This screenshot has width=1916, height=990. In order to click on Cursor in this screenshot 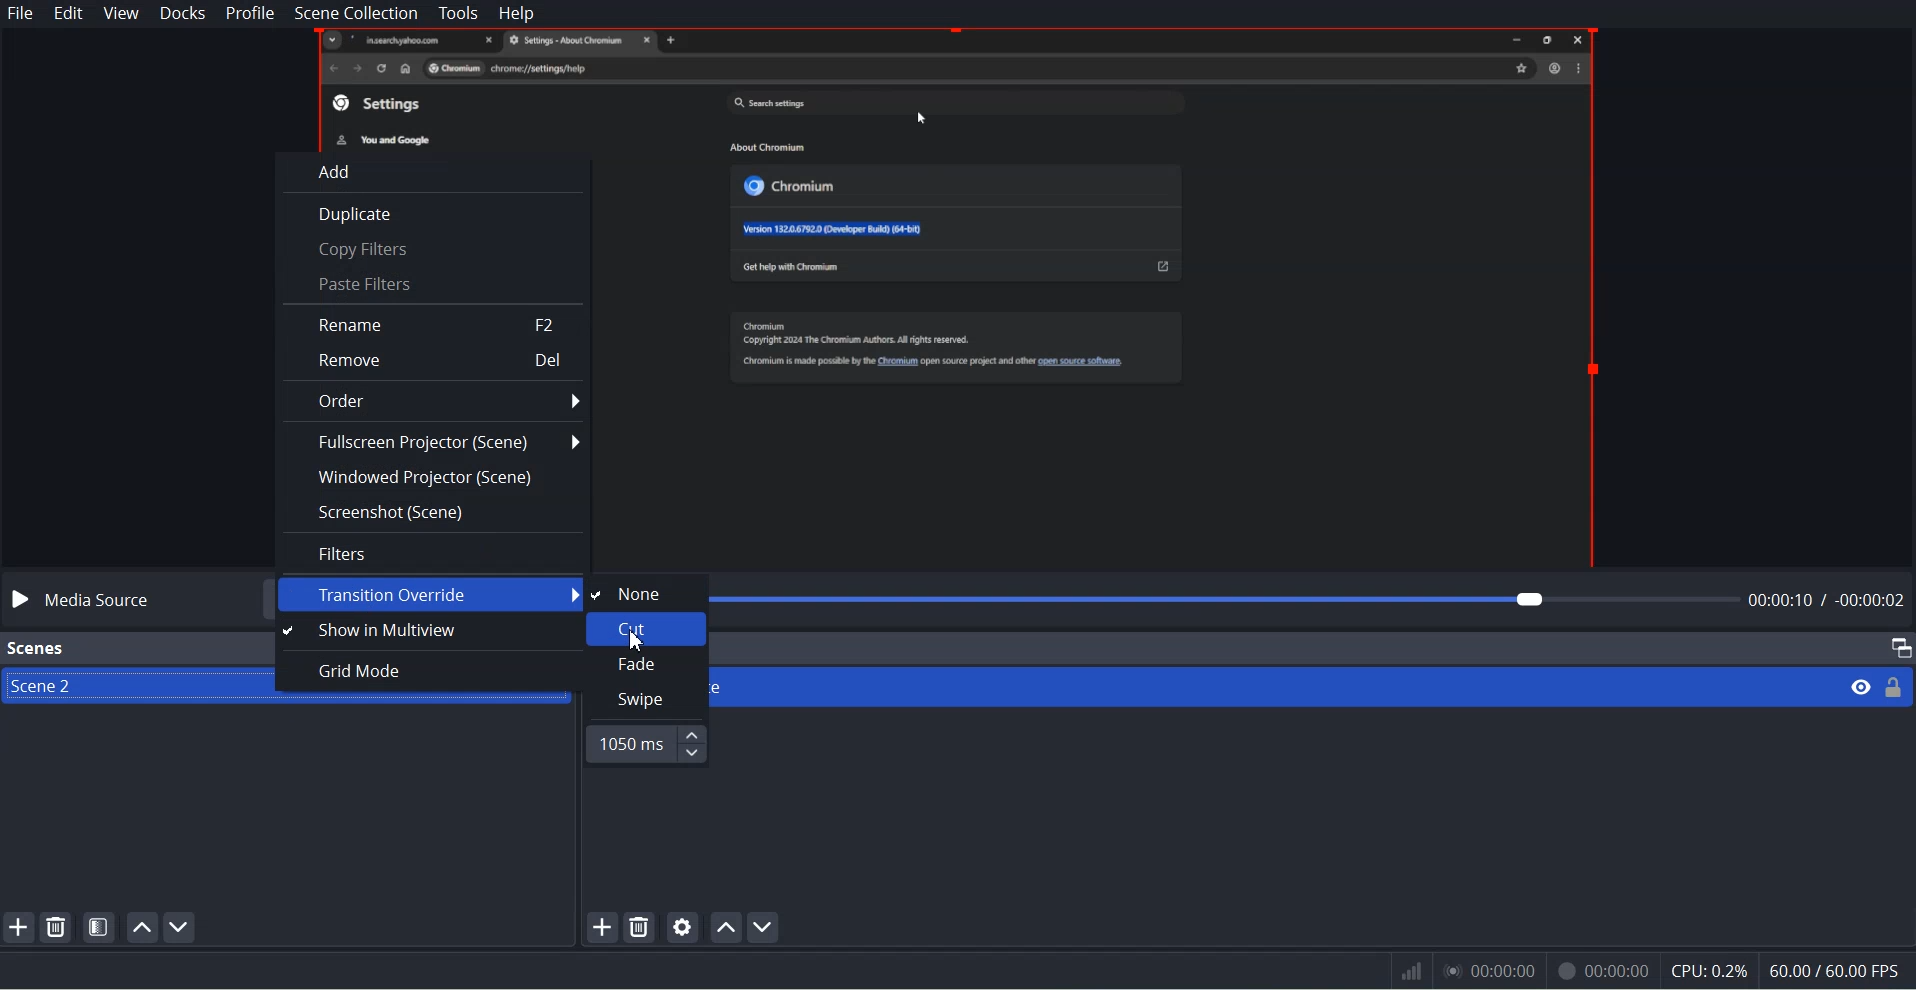, I will do `click(637, 640)`.